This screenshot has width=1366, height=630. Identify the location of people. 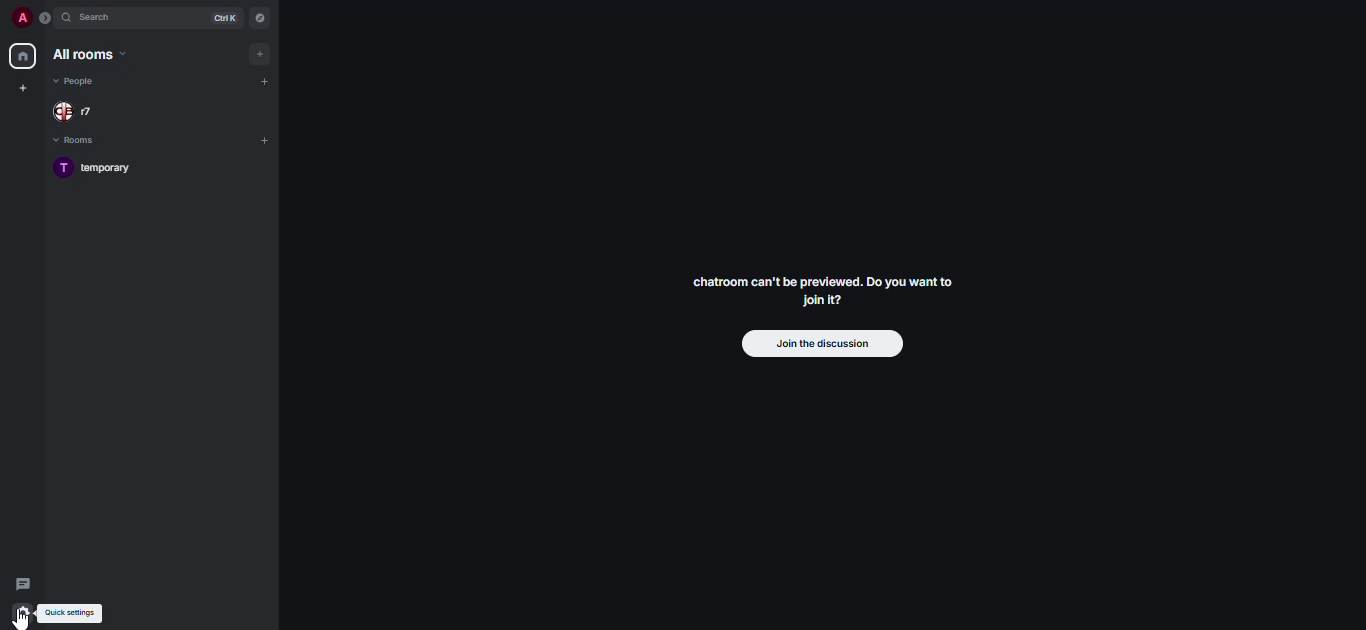
(82, 82).